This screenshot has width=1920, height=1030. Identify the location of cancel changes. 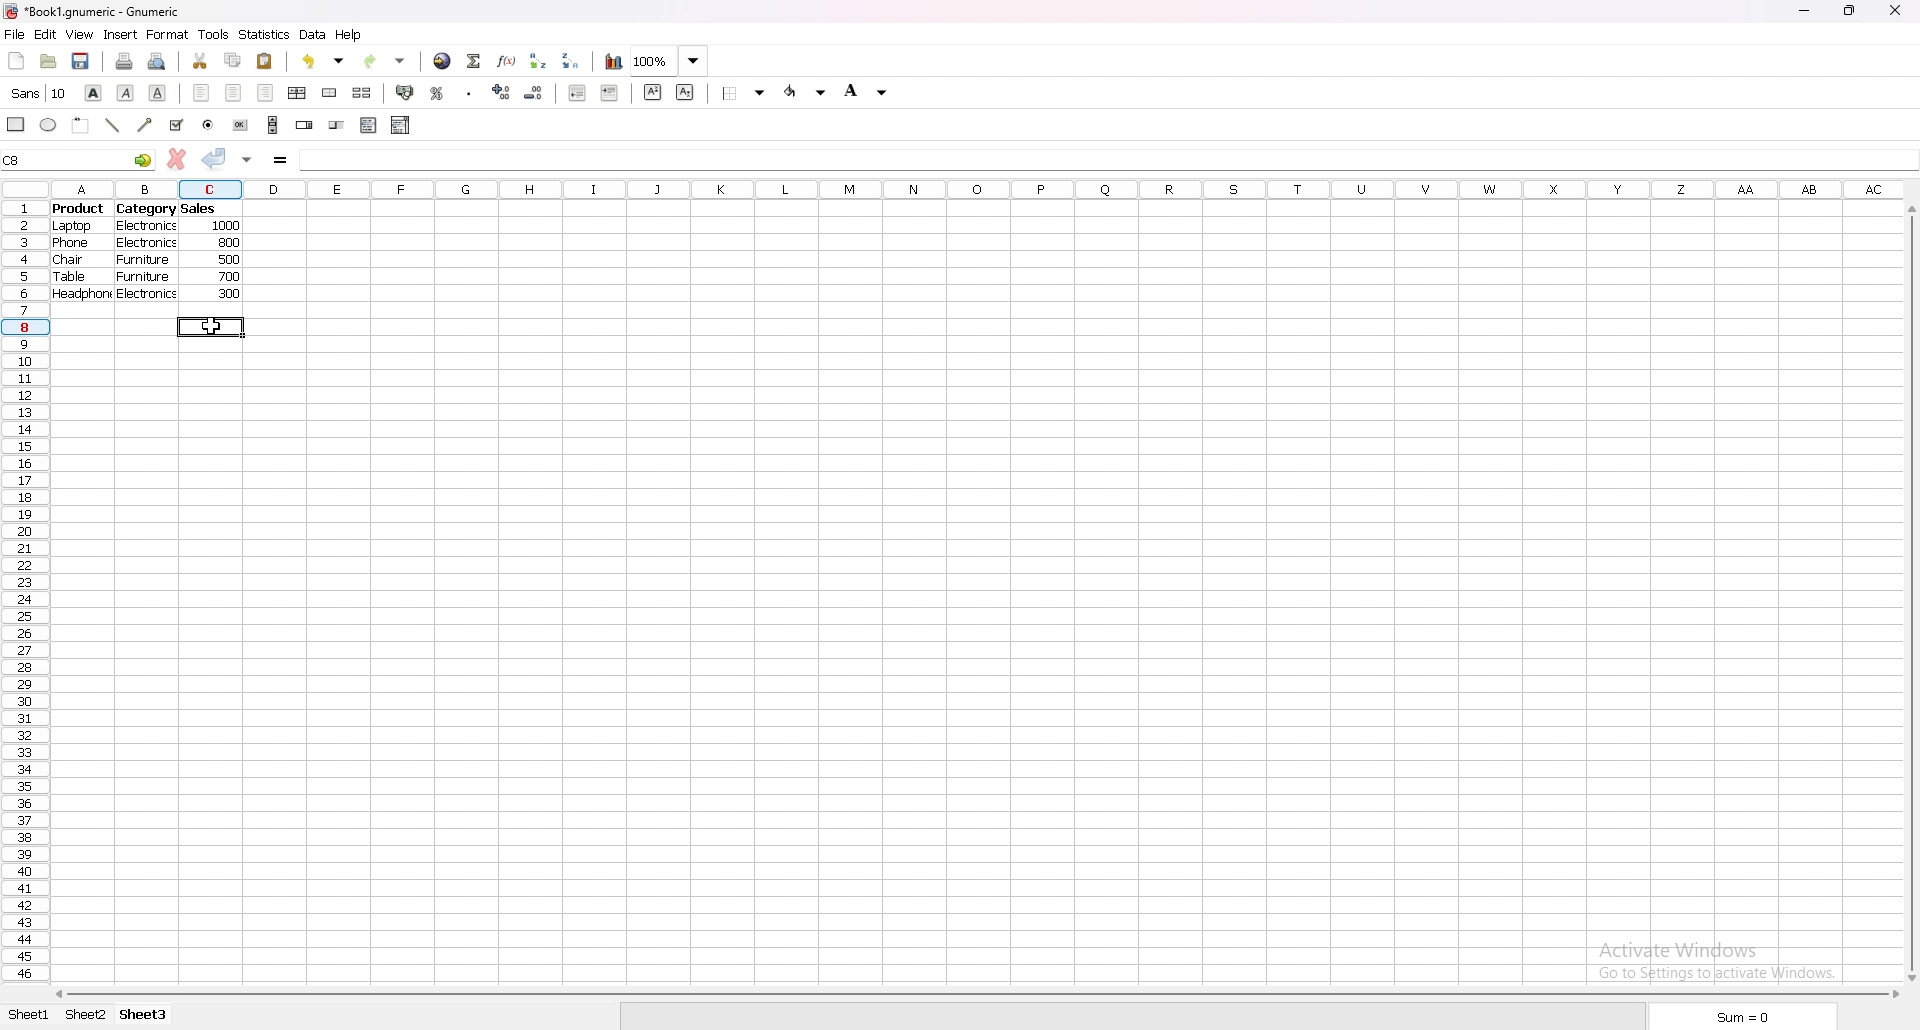
(176, 158).